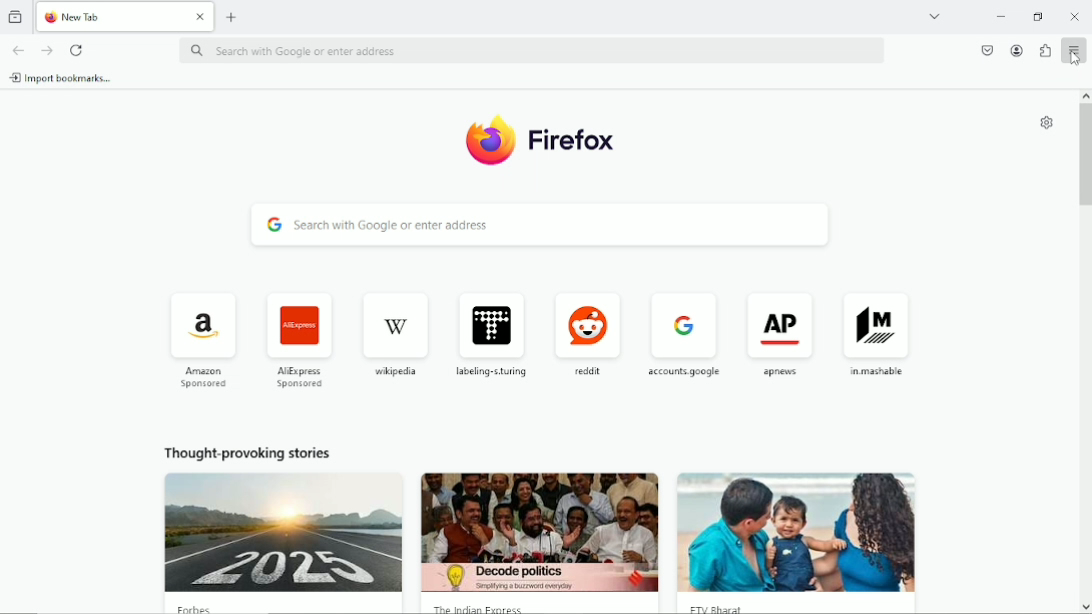 Image resolution: width=1092 pixels, height=614 pixels. What do you see at coordinates (232, 16) in the screenshot?
I see `new tab` at bounding box center [232, 16].